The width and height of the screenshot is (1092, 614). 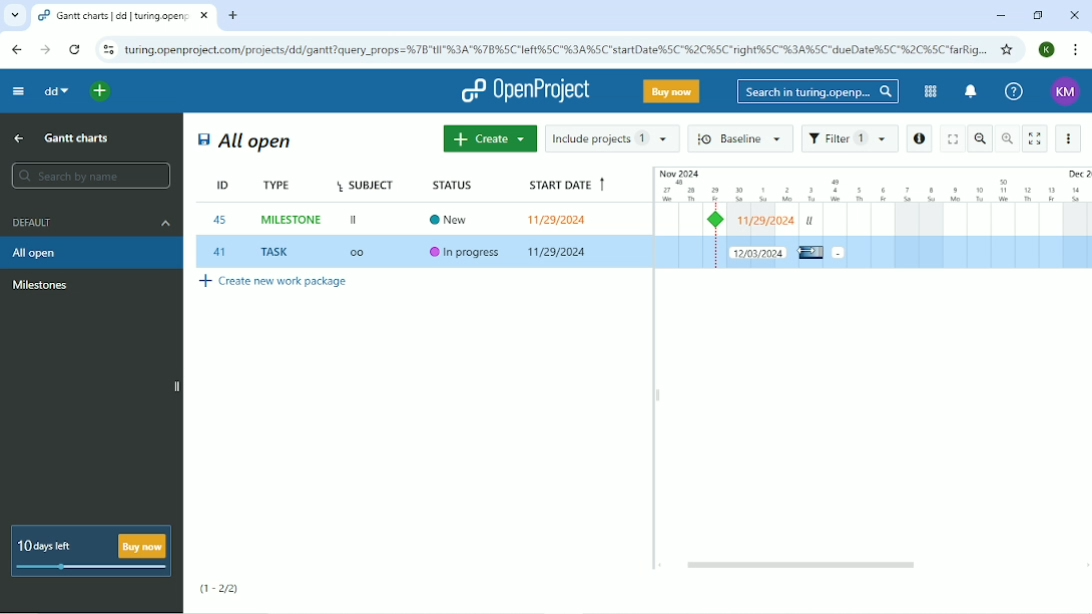 What do you see at coordinates (981, 138) in the screenshot?
I see `Zoom out` at bounding box center [981, 138].